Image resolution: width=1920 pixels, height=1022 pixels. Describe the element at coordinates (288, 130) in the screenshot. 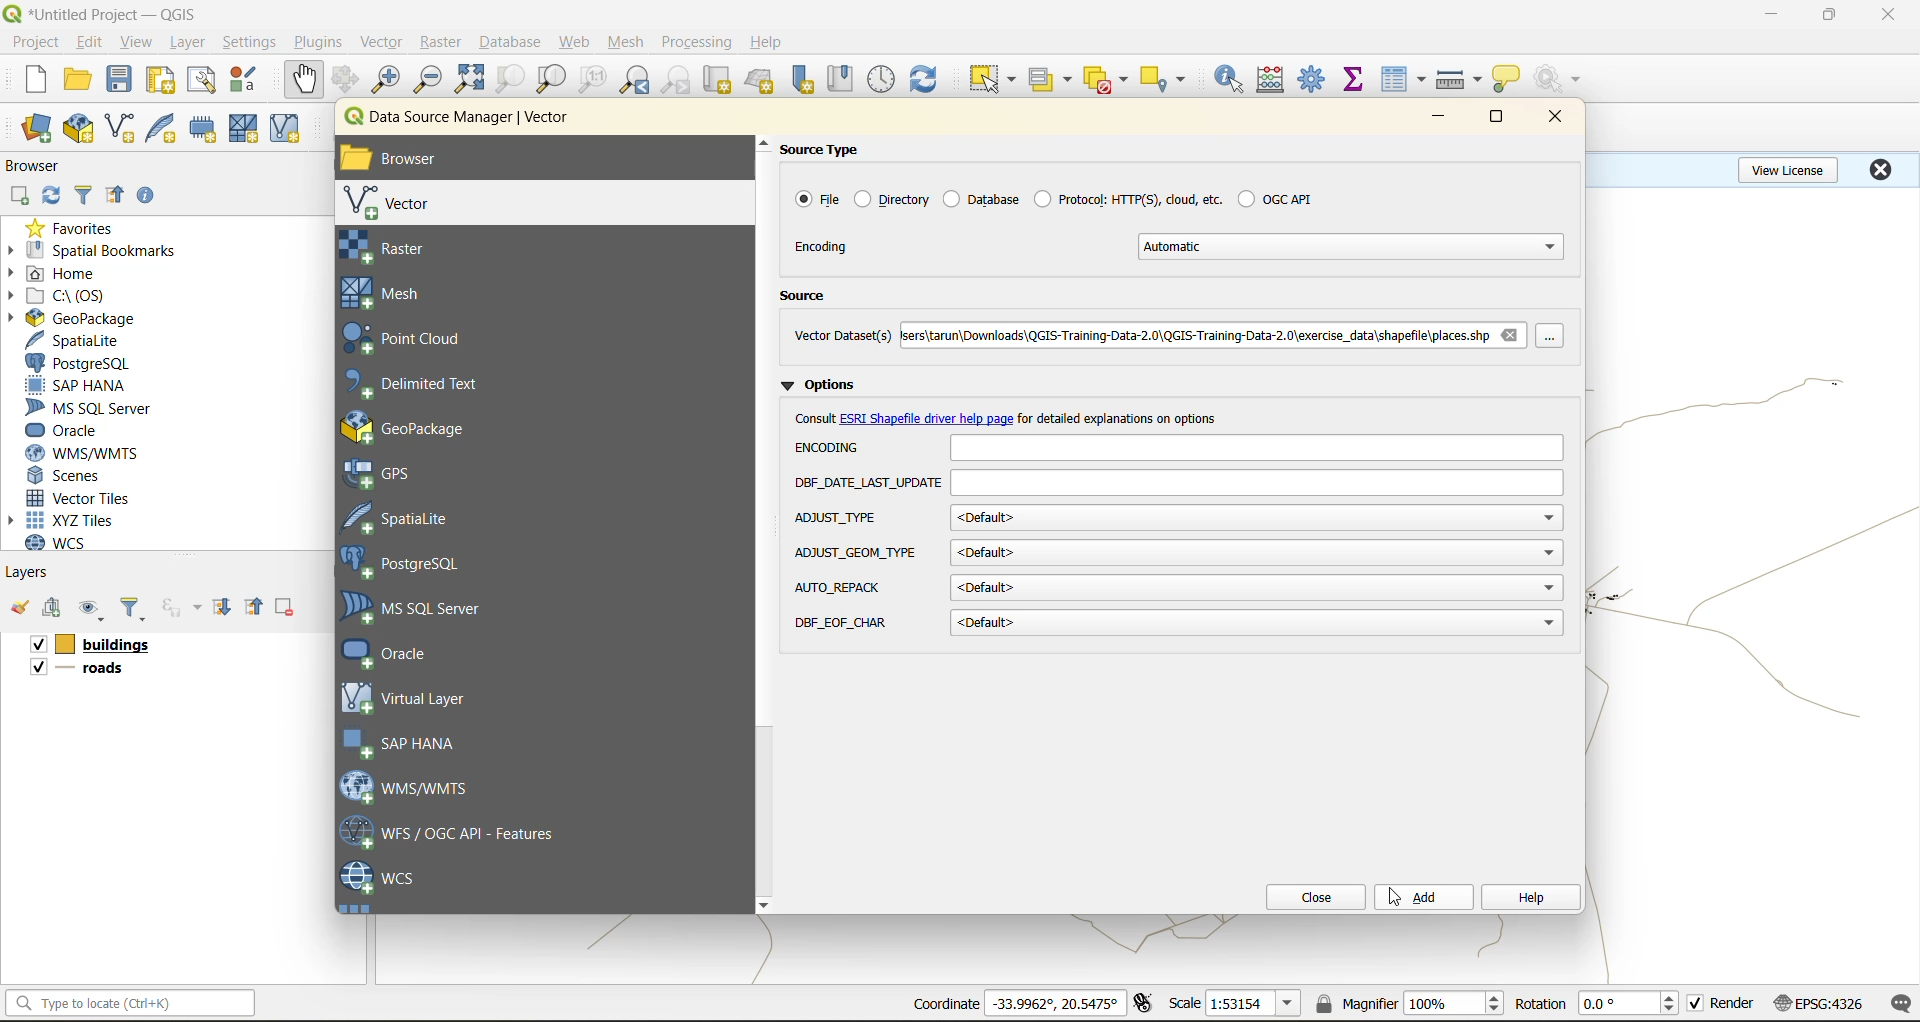

I see `new virtual layer` at that location.